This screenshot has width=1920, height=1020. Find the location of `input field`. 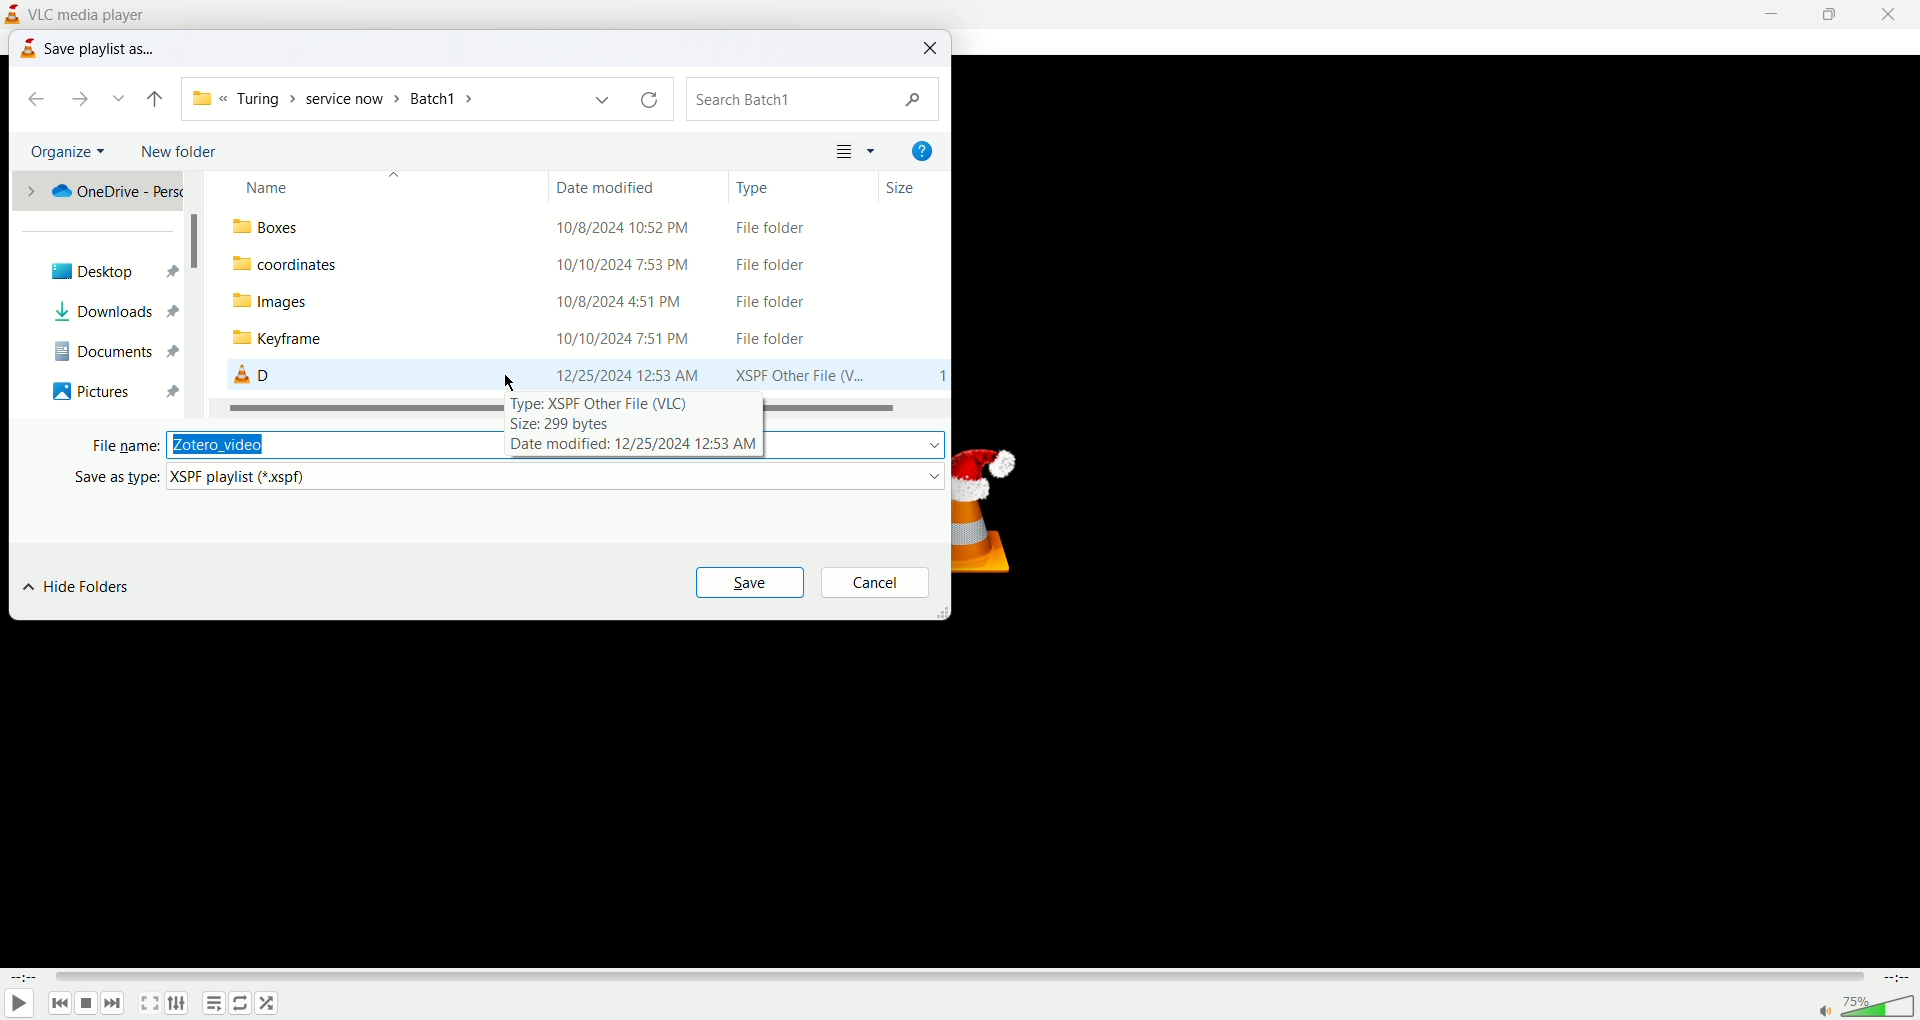

input field is located at coordinates (333, 443).